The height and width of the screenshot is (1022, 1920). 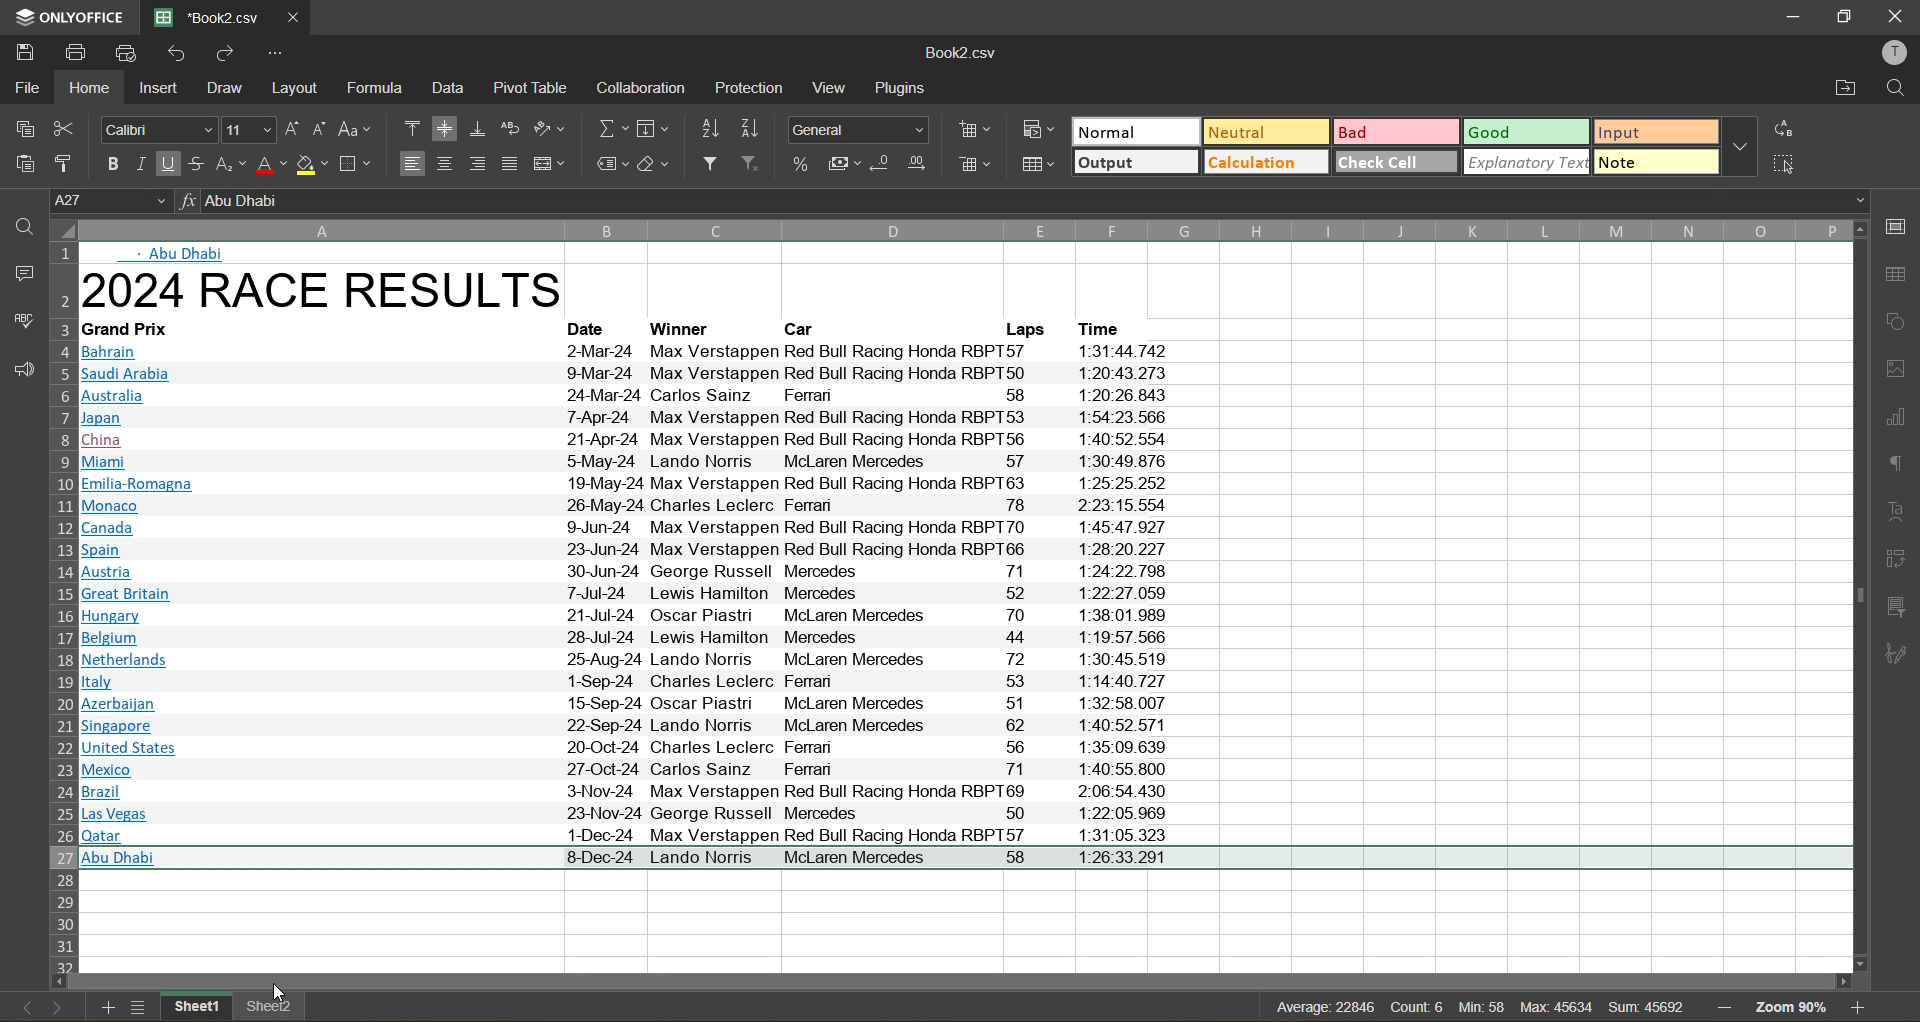 I want to click on paragraph, so click(x=1898, y=468).